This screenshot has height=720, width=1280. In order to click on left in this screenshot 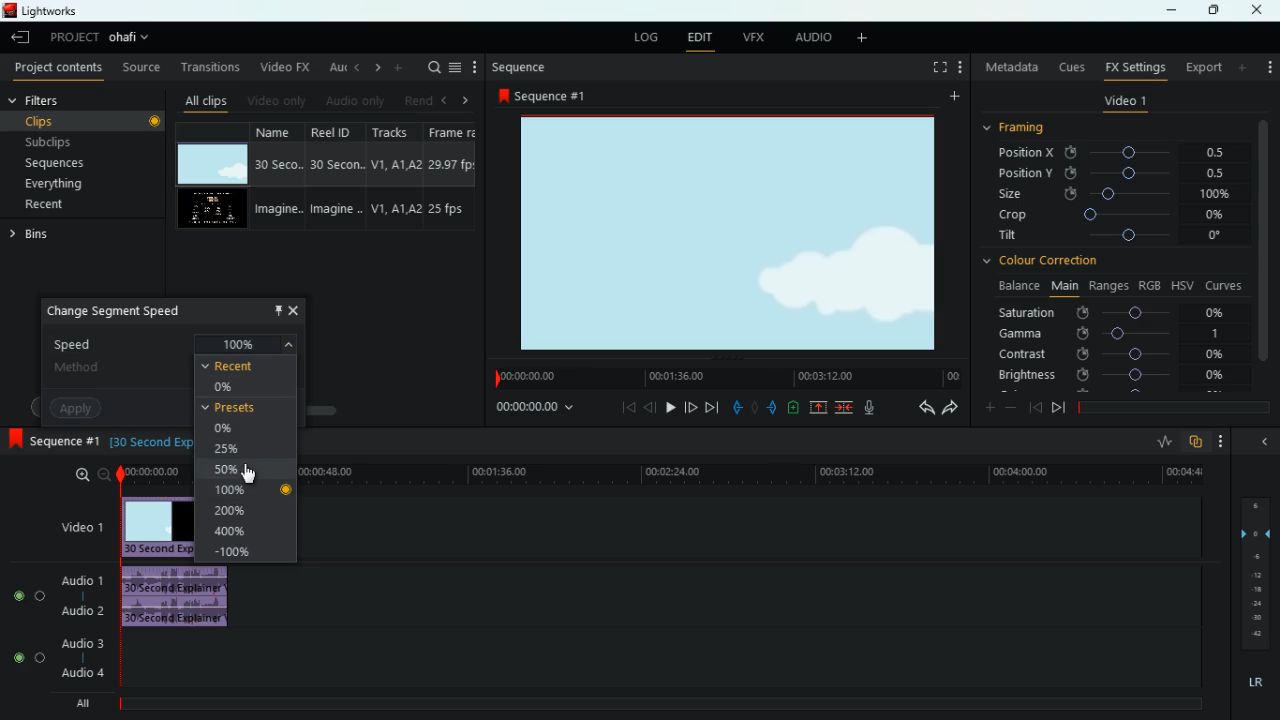, I will do `click(442, 98)`.